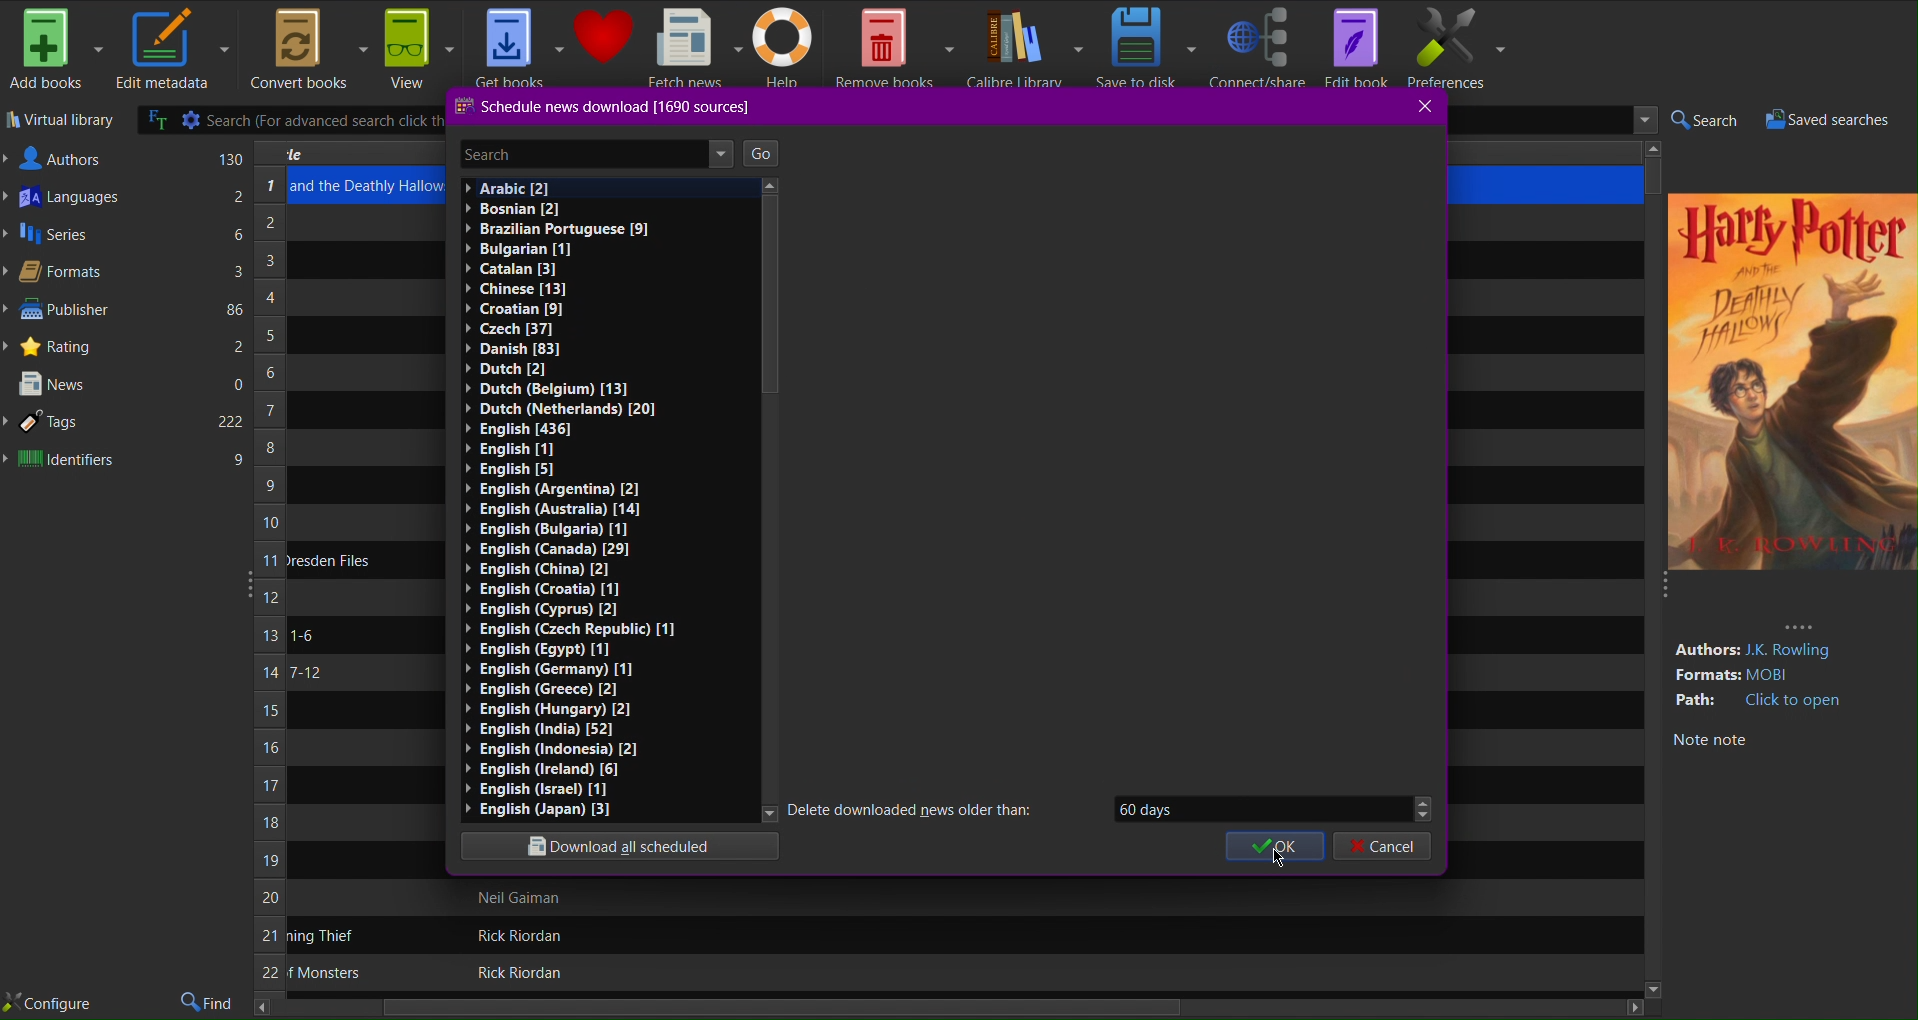 This screenshot has width=1918, height=1020. Describe the element at coordinates (509, 348) in the screenshot. I see `Danish [83]` at that location.